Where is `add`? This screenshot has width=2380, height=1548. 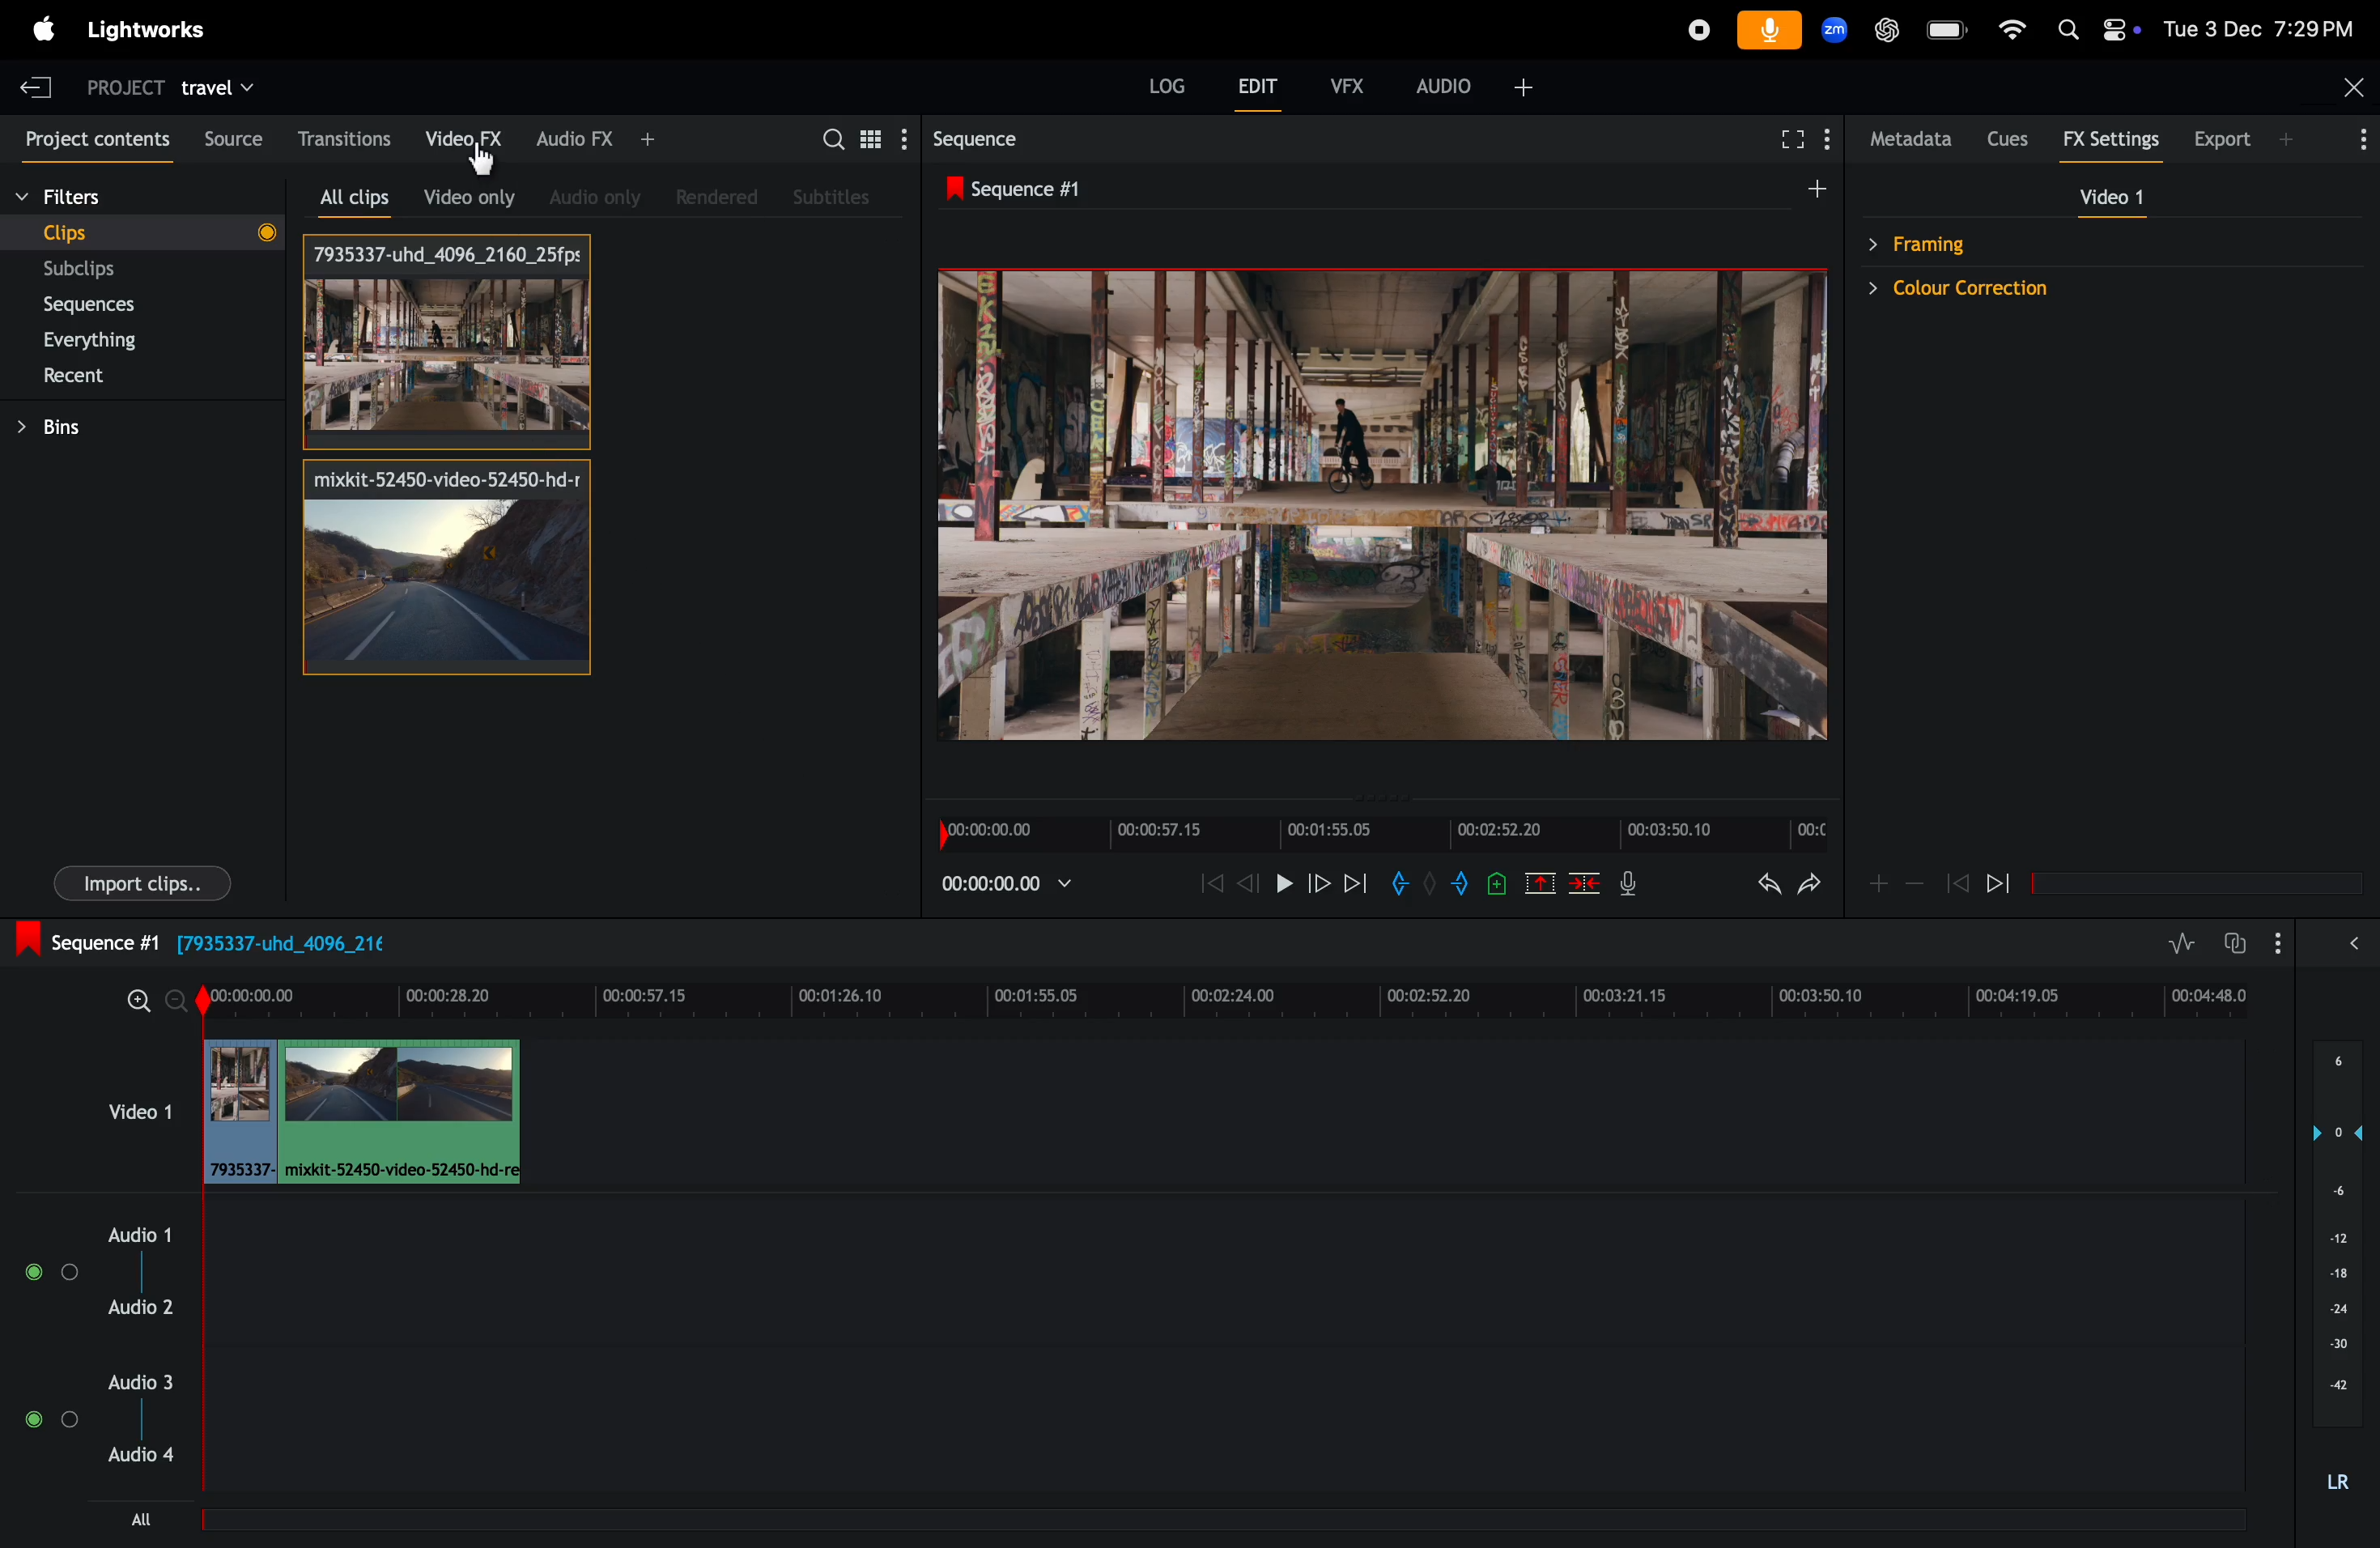 add is located at coordinates (1820, 188).